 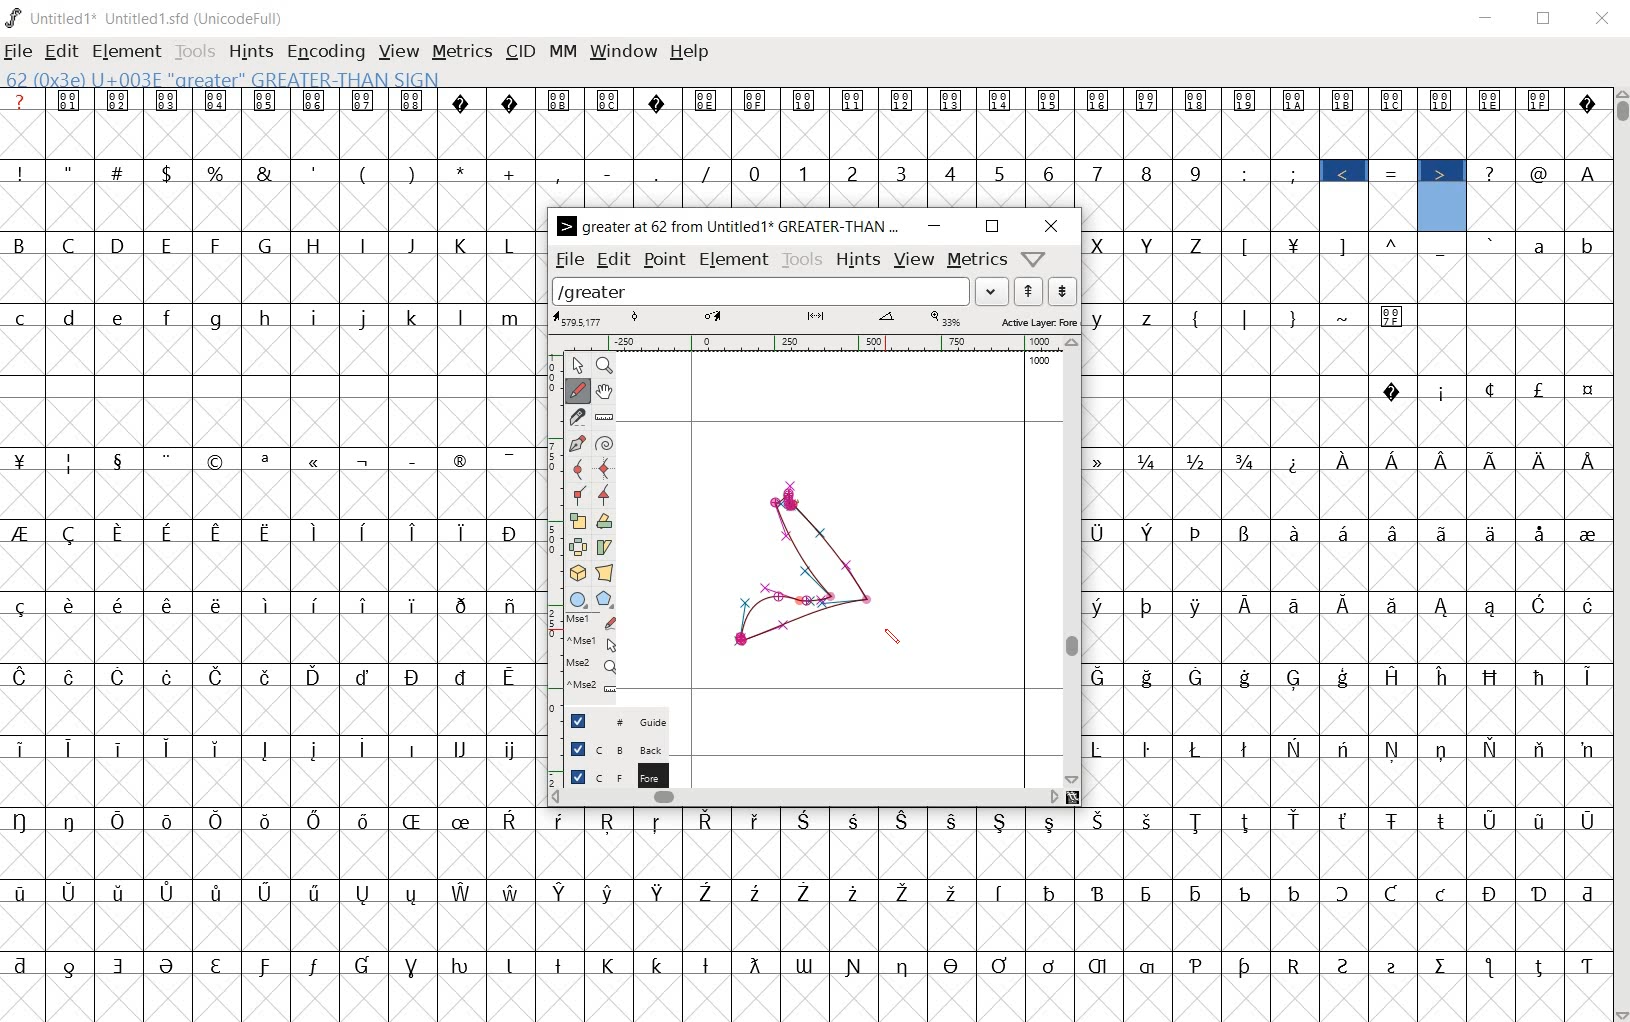 I want to click on metrics, so click(x=977, y=260).